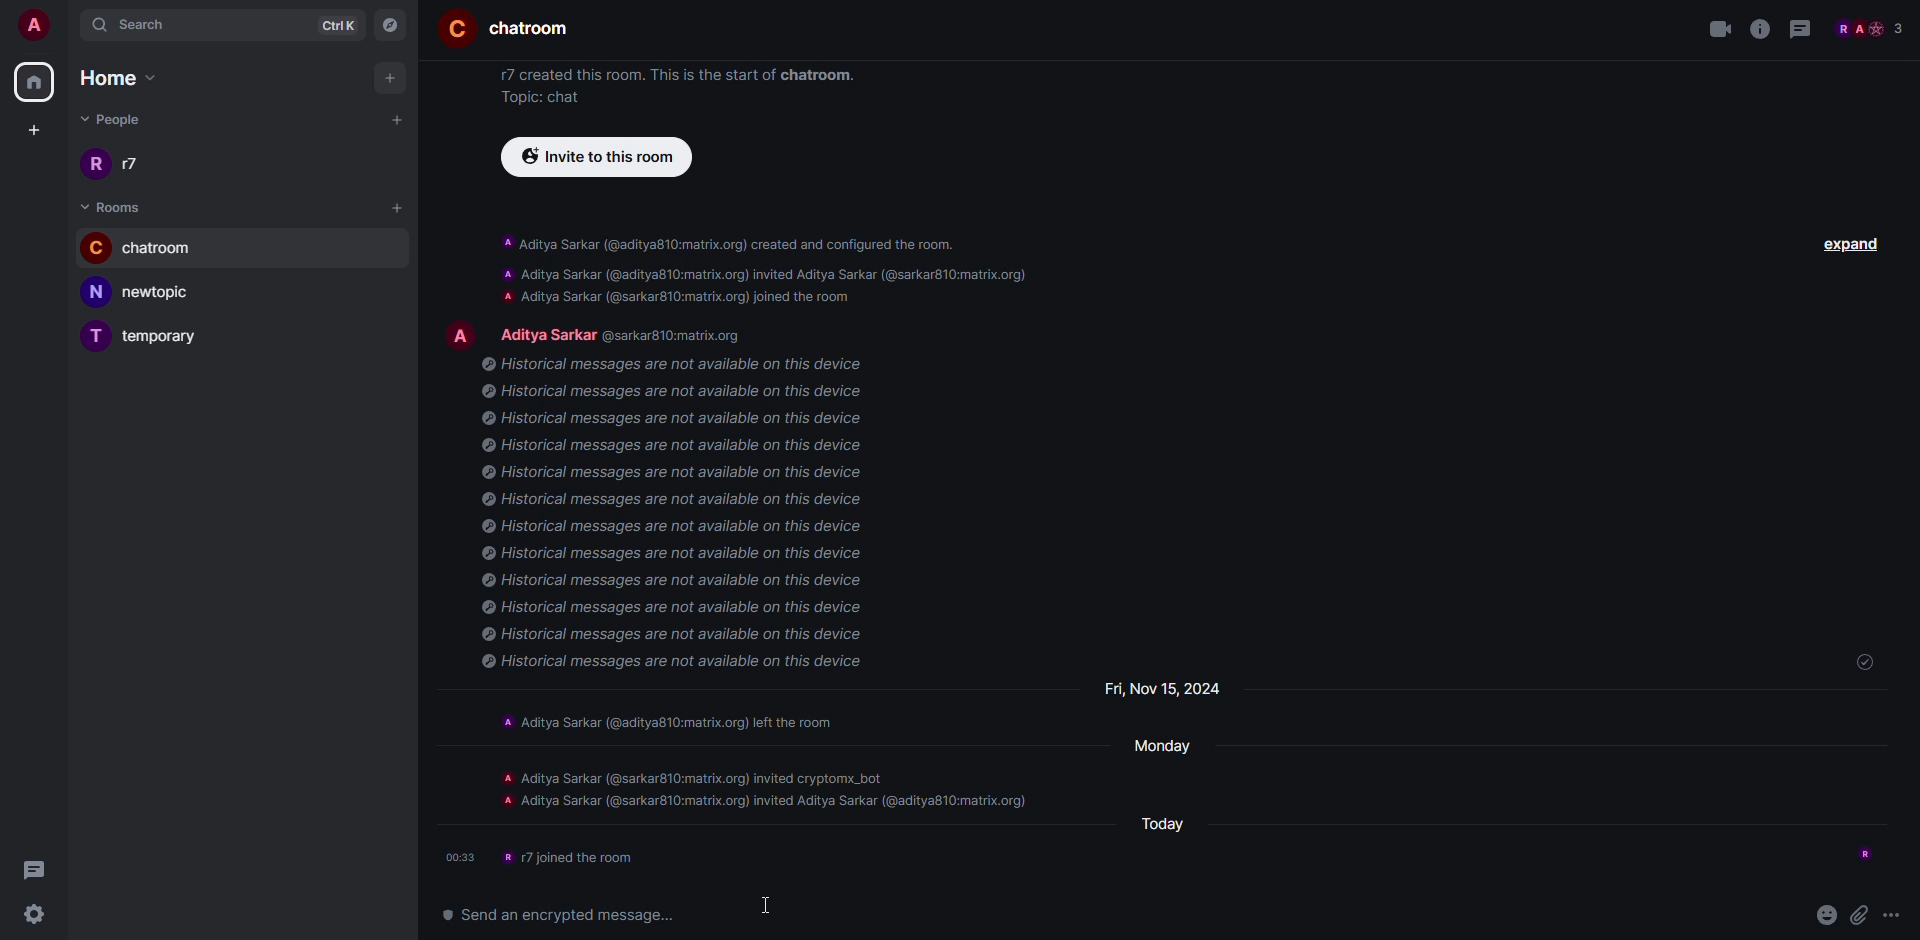 This screenshot has width=1920, height=940. Describe the element at coordinates (632, 332) in the screenshot. I see `people` at that location.